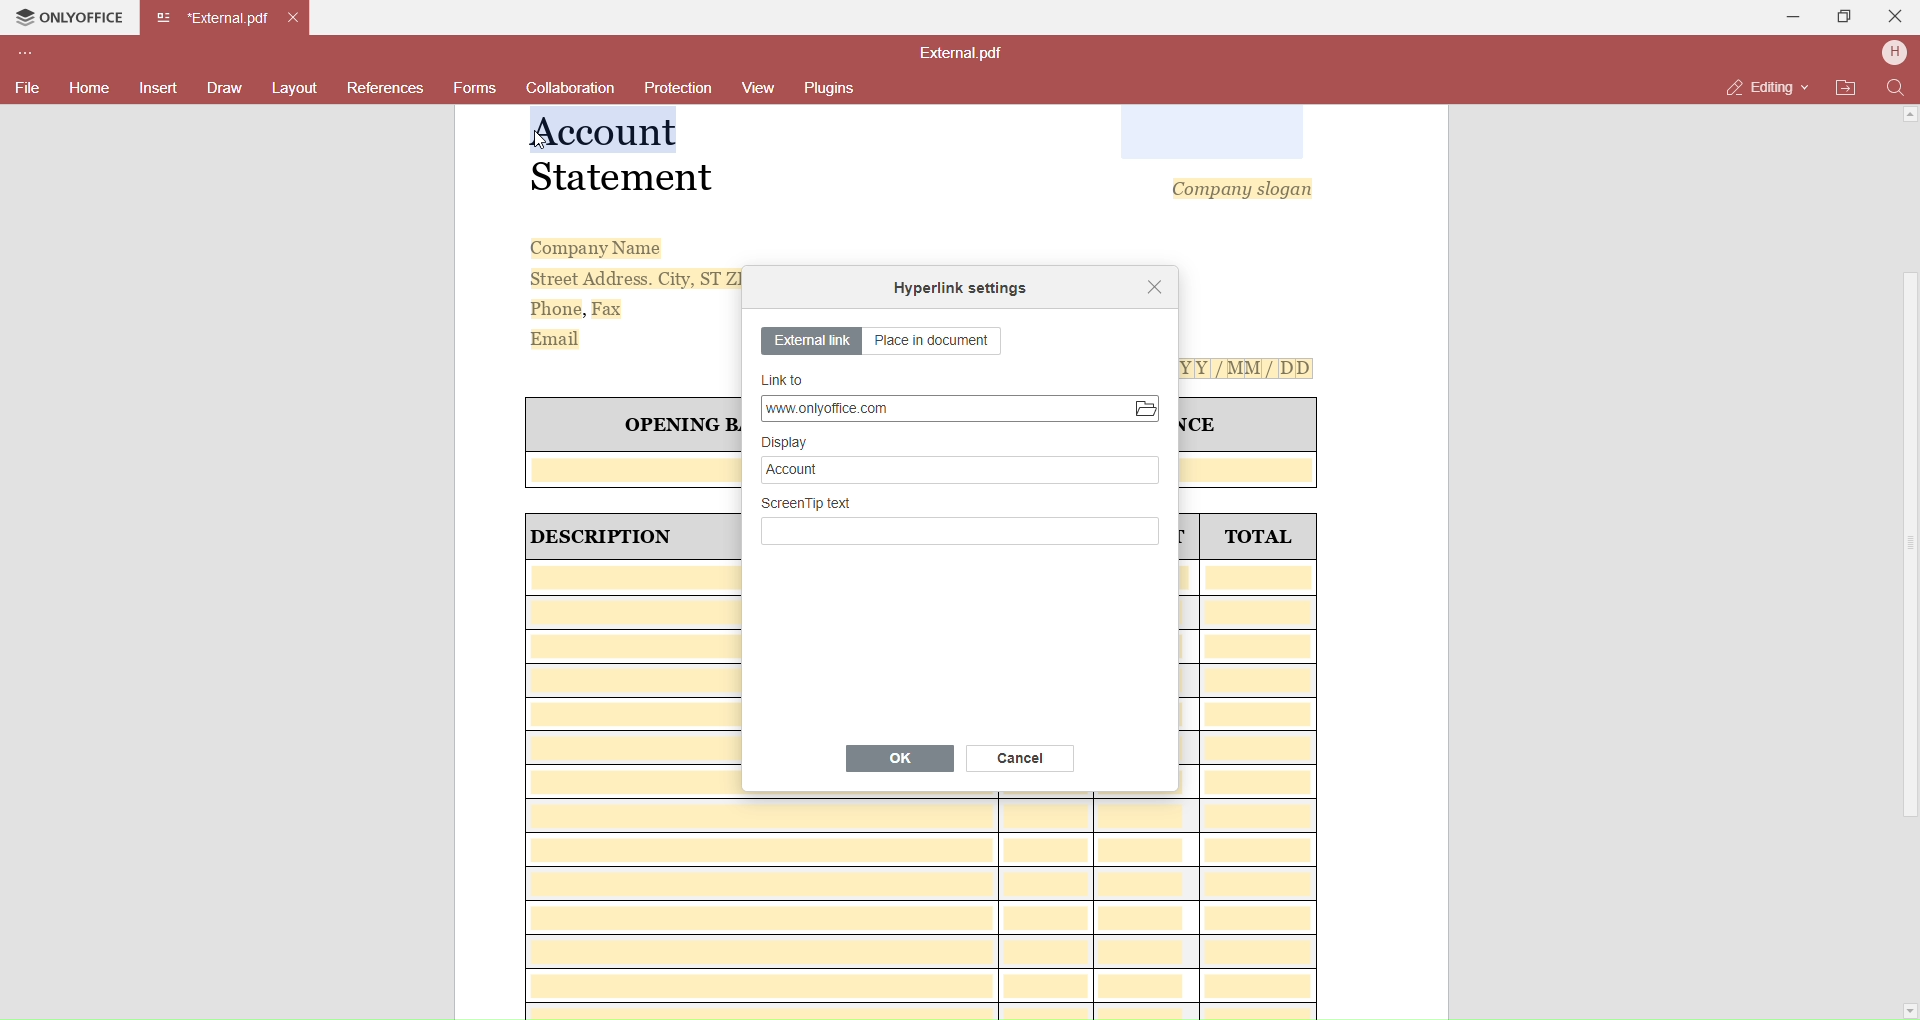 The height and width of the screenshot is (1020, 1920). Describe the element at coordinates (561, 337) in the screenshot. I see `Email` at that location.